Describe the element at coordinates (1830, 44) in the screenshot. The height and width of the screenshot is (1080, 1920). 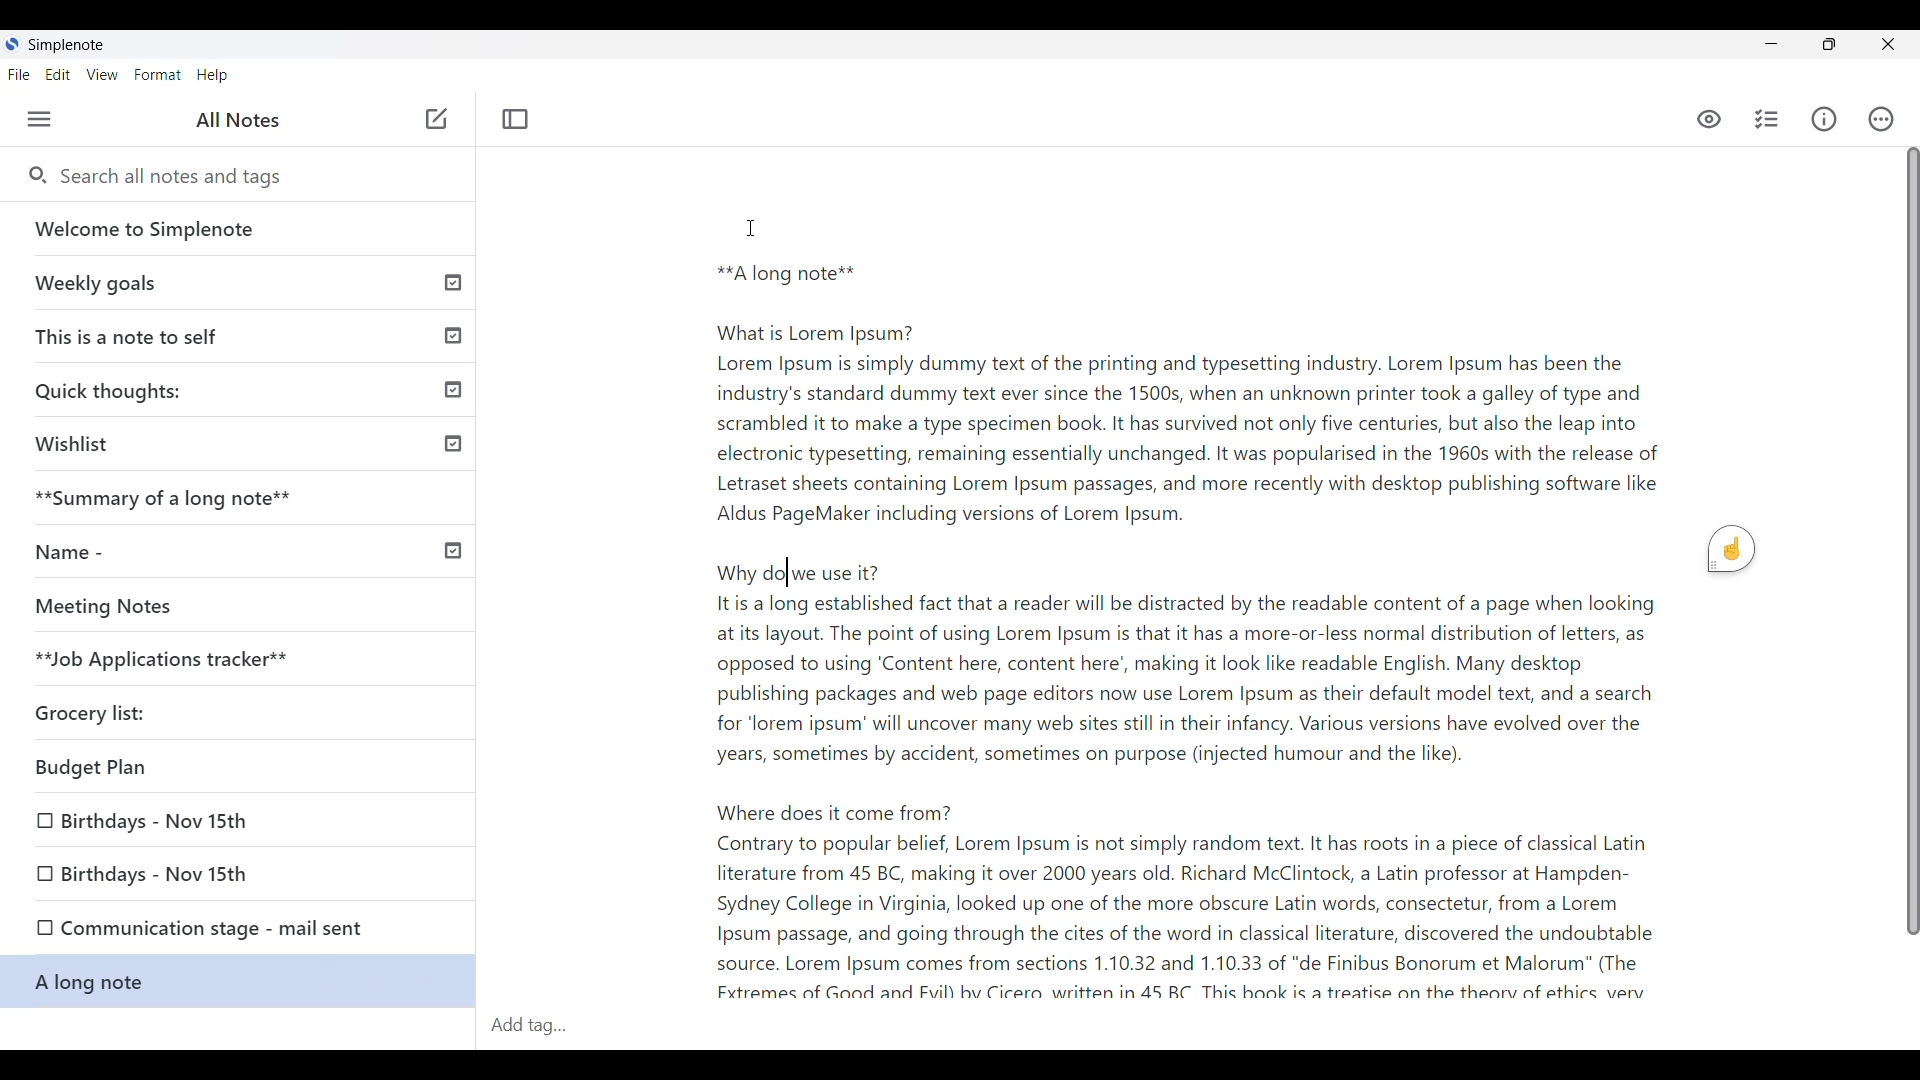
I see `Resize` at that location.